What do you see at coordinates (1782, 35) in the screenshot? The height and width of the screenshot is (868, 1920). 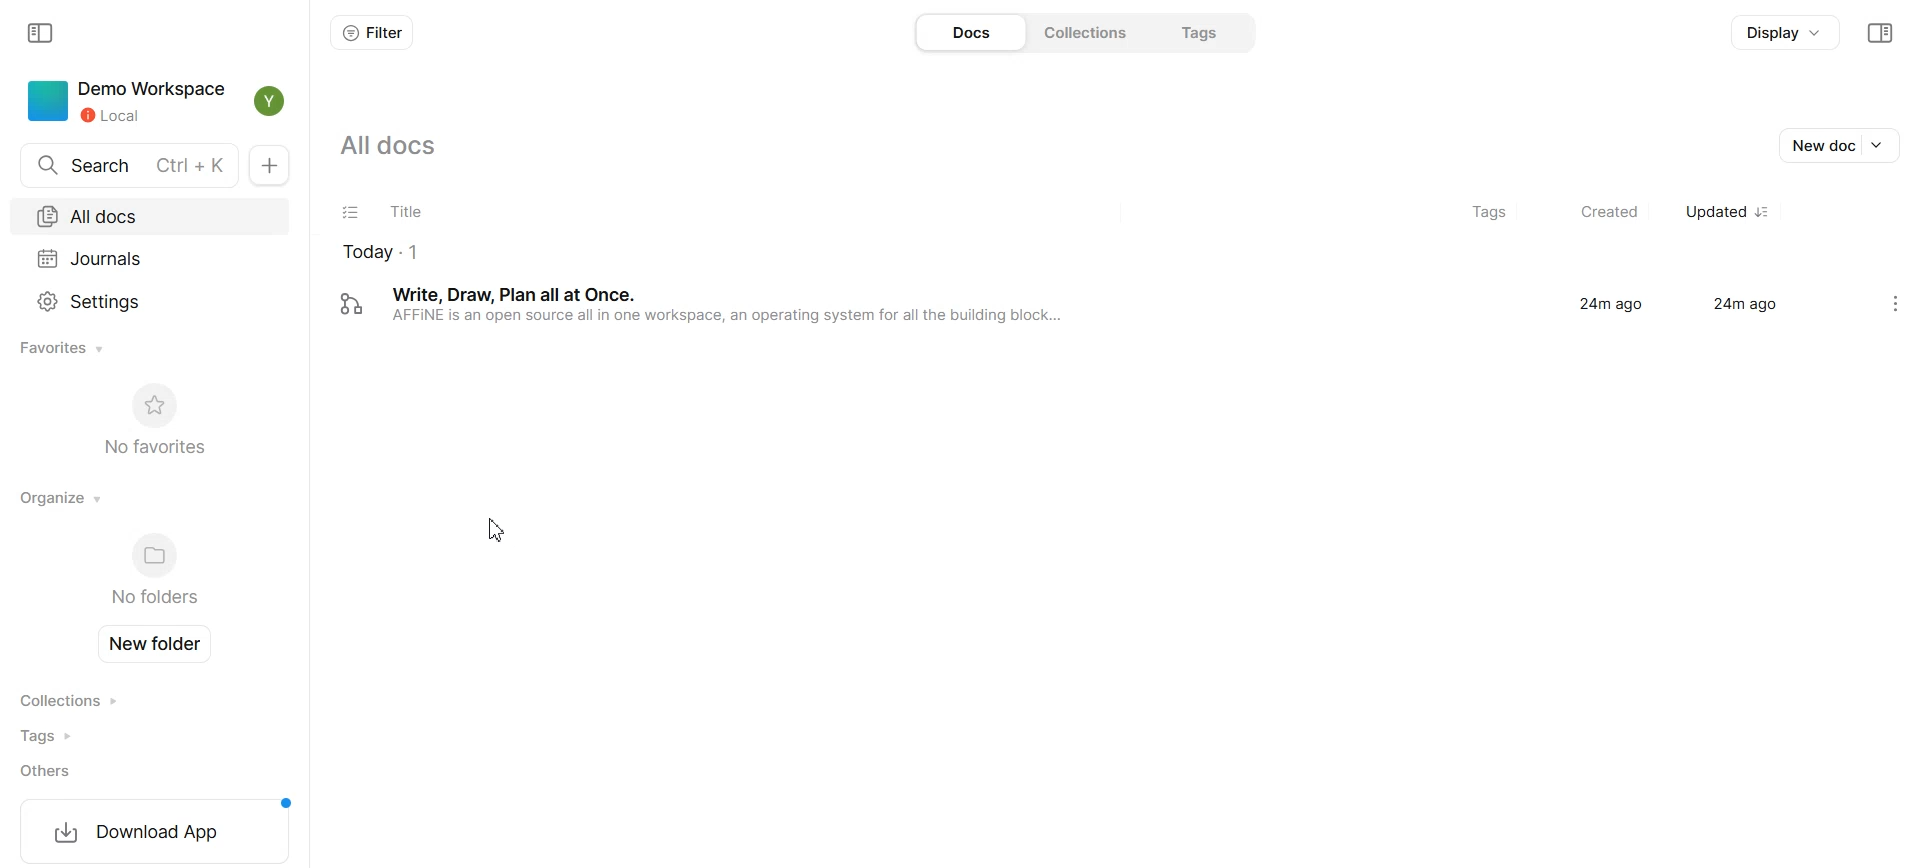 I see `Display` at bounding box center [1782, 35].